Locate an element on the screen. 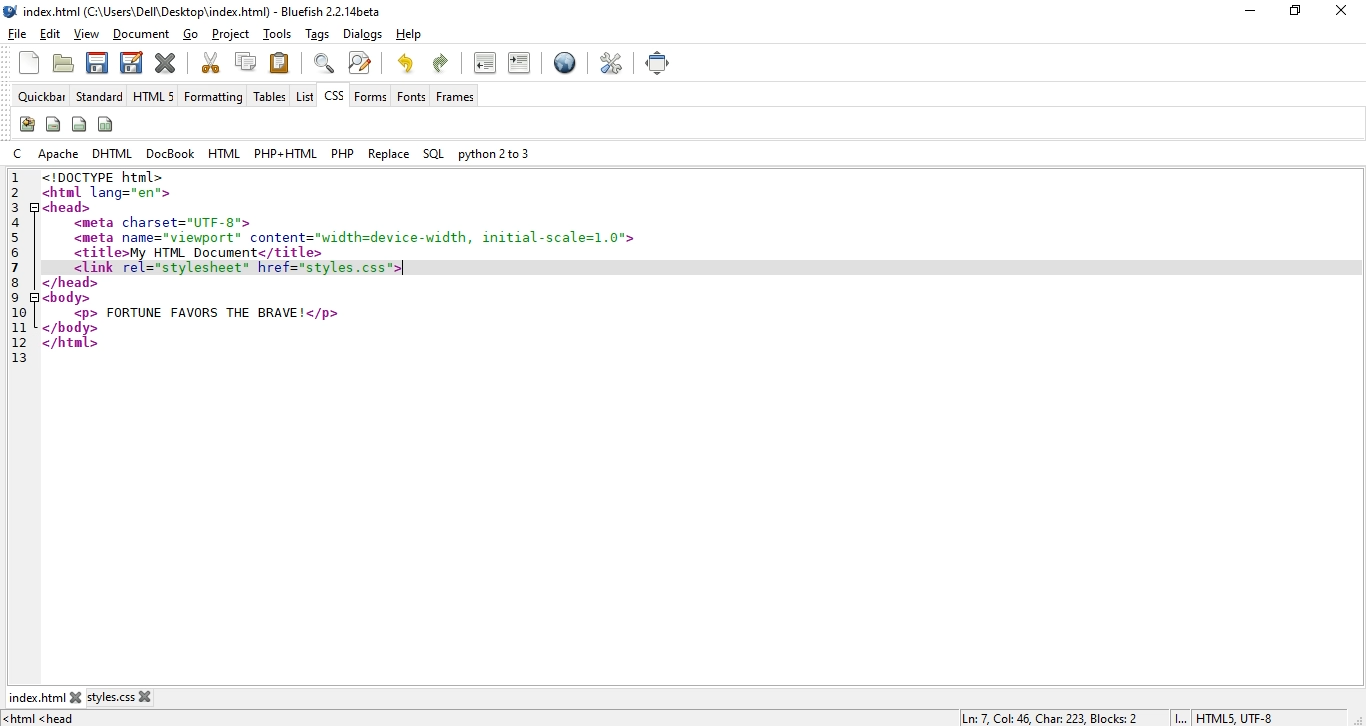 The height and width of the screenshot is (726, 1366). </head> is located at coordinates (71, 282).